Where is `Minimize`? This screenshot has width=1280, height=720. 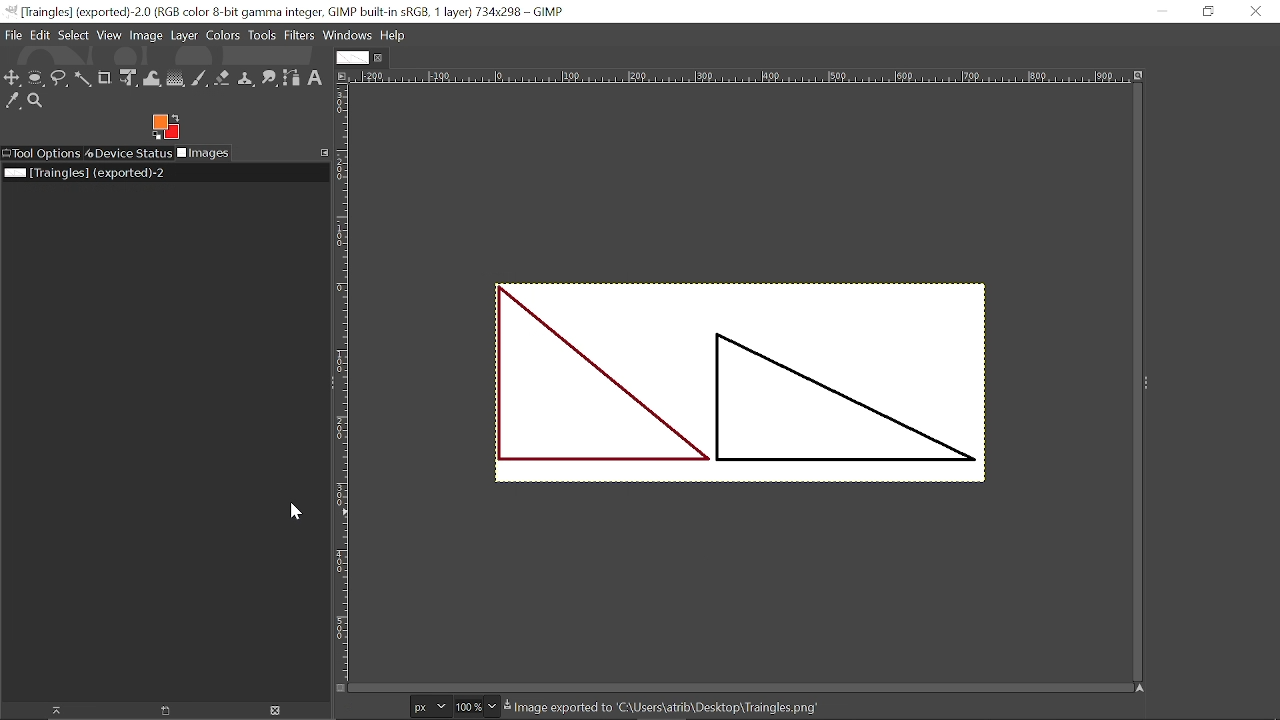
Minimize is located at coordinates (1159, 12).